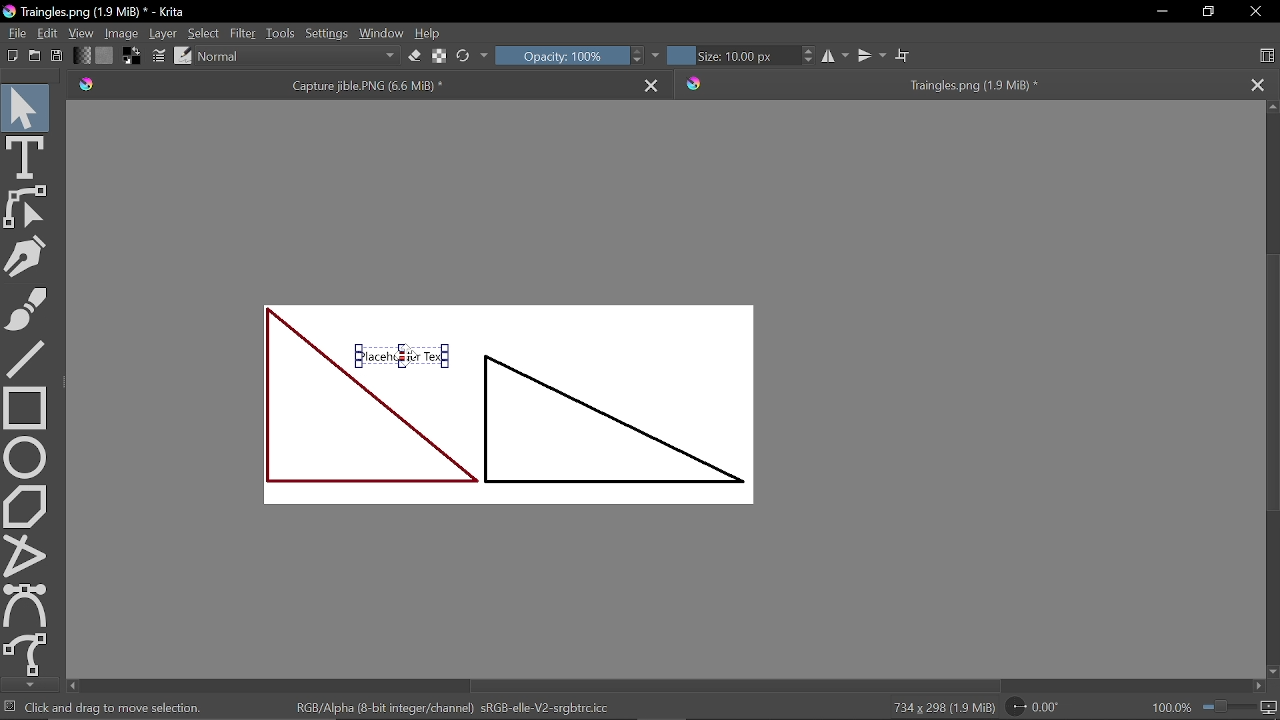 The width and height of the screenshot is (1280, 720). Describe the element at coordinates (10, 56) in the screenshot. I see `New document` at that location.